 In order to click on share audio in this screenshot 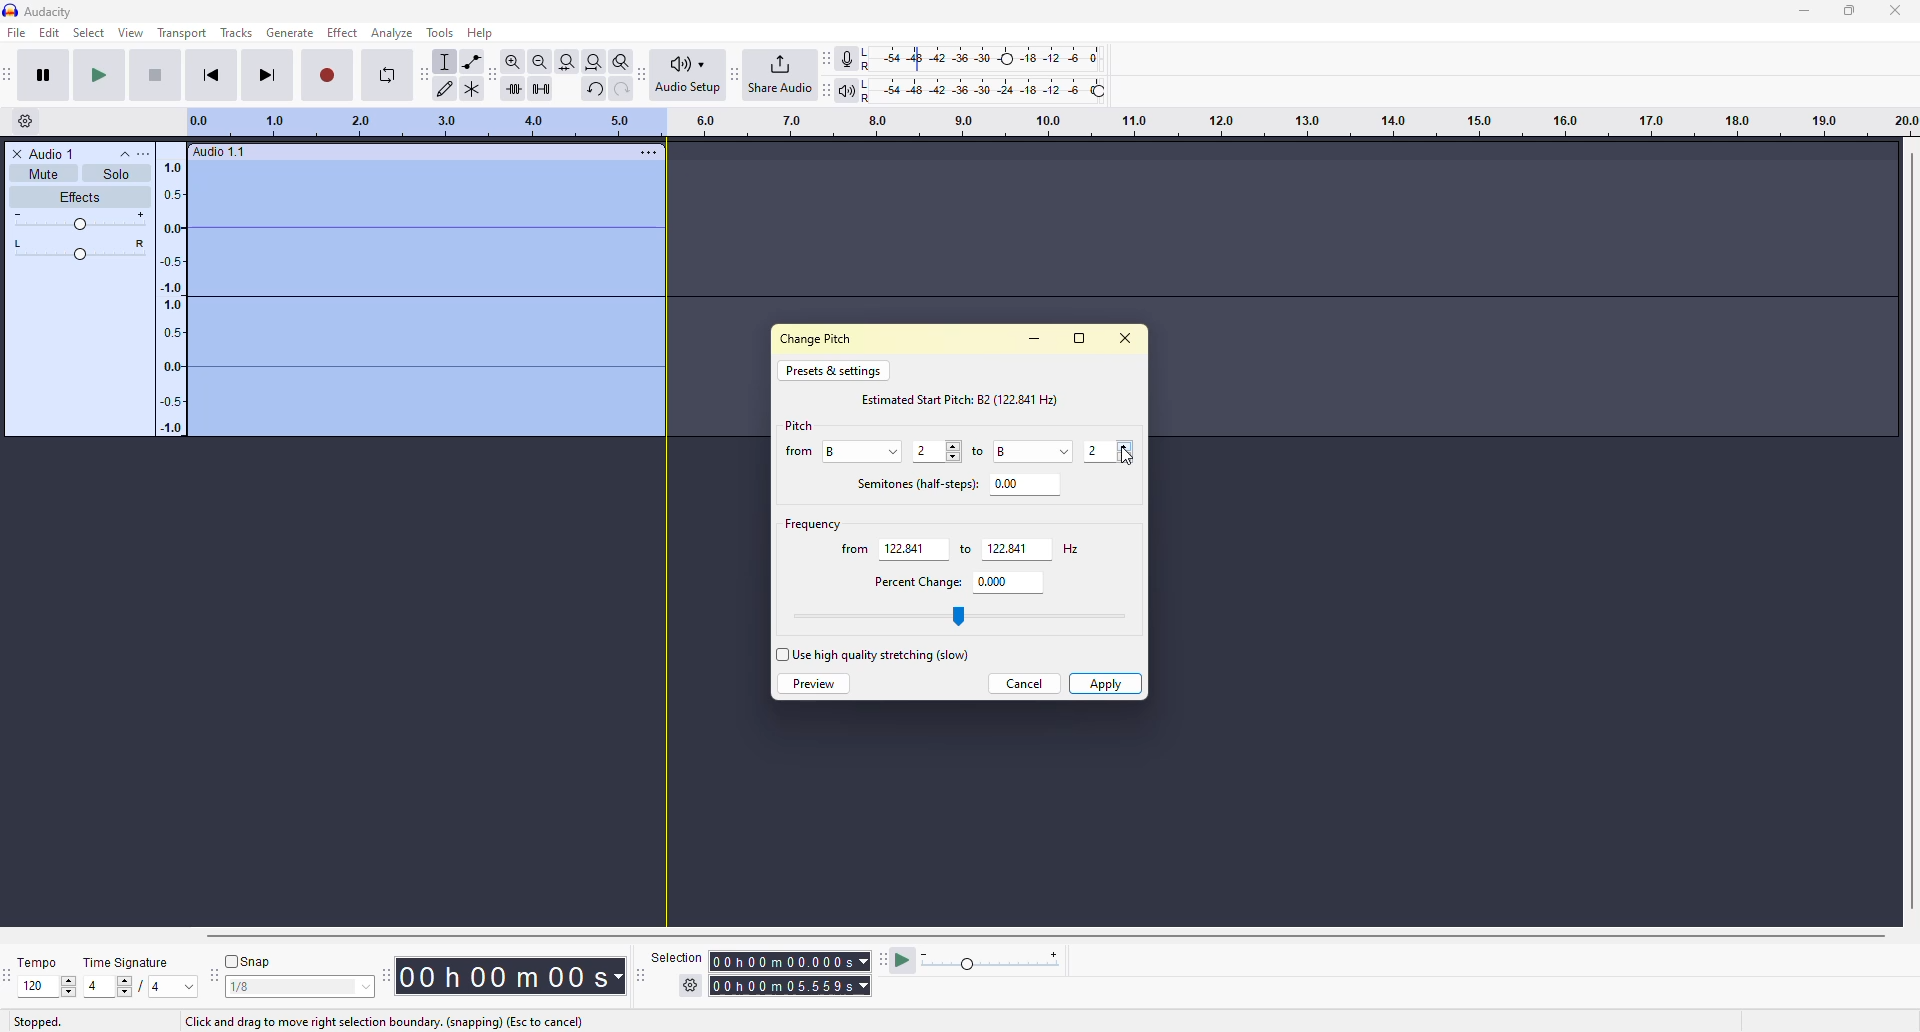, I will do `click(780, 74)`.